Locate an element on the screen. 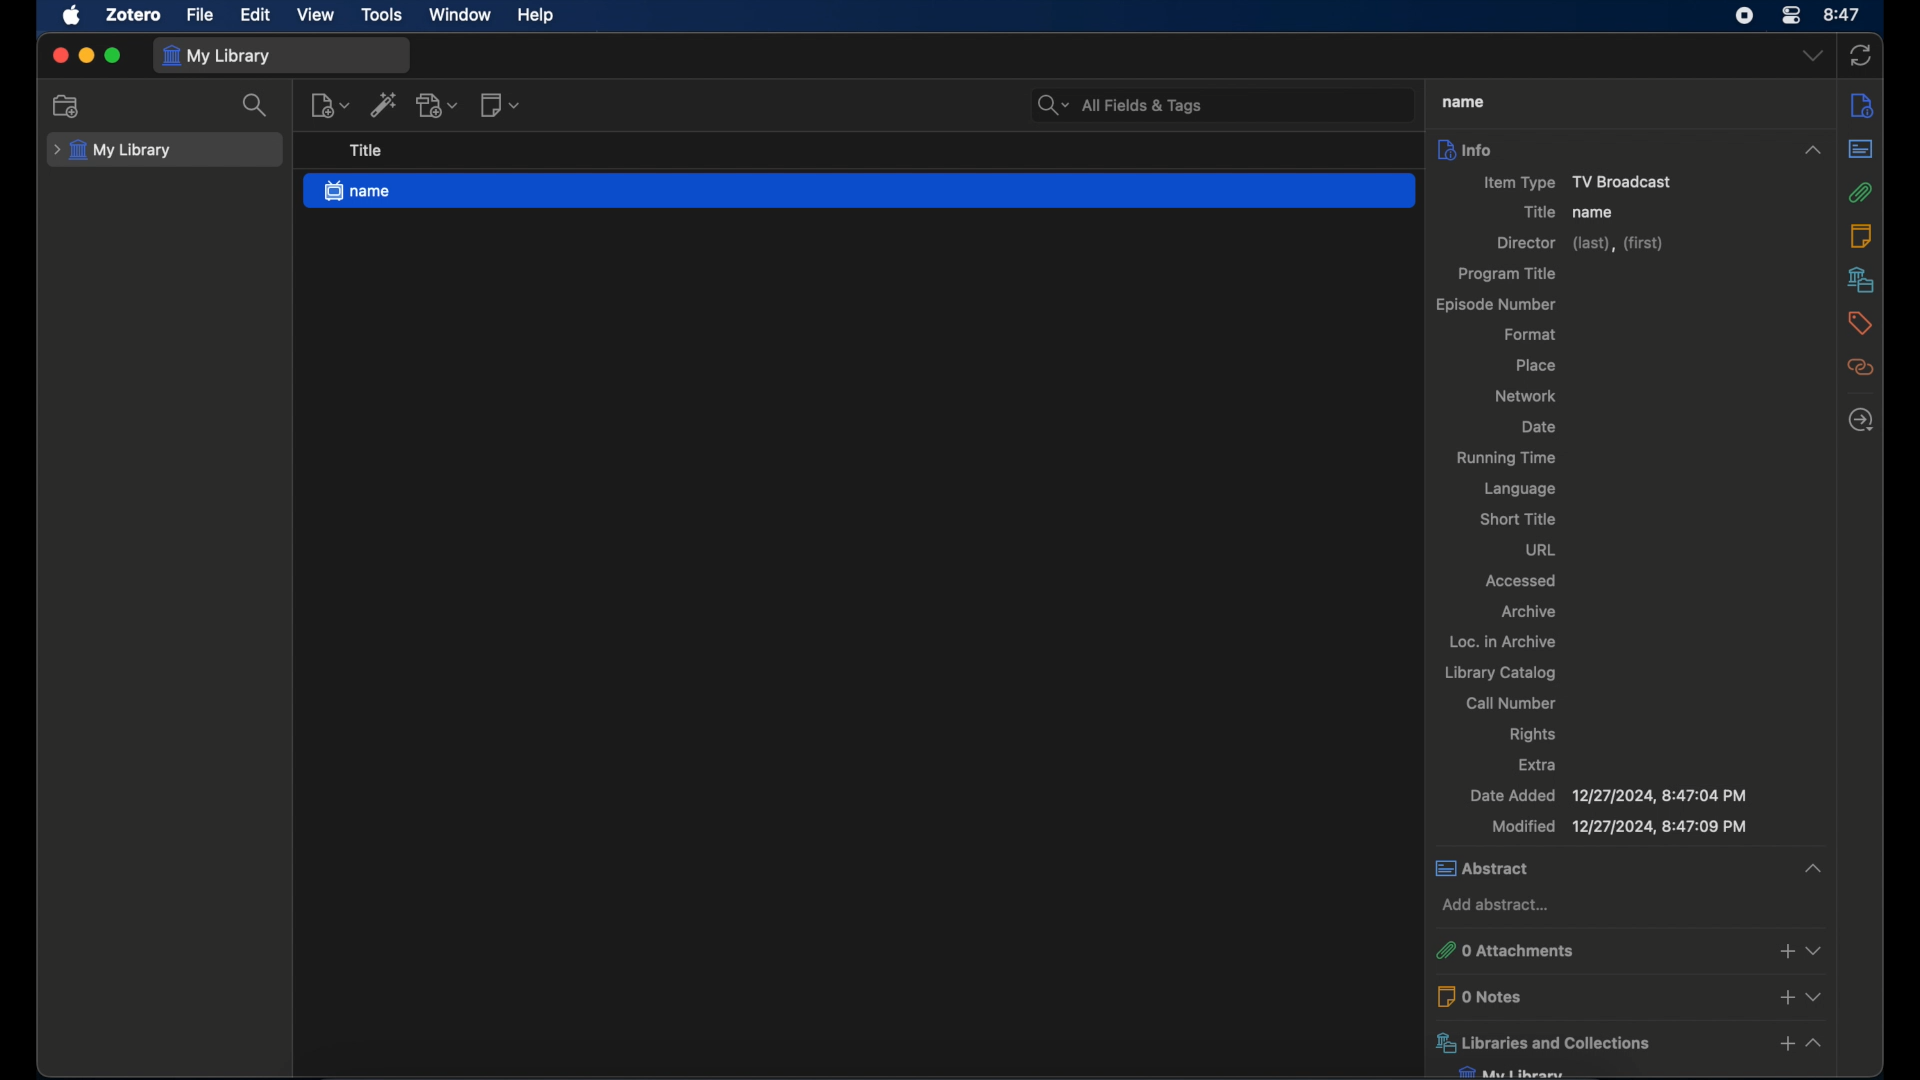  notes is located at coordinates (1860, 235).